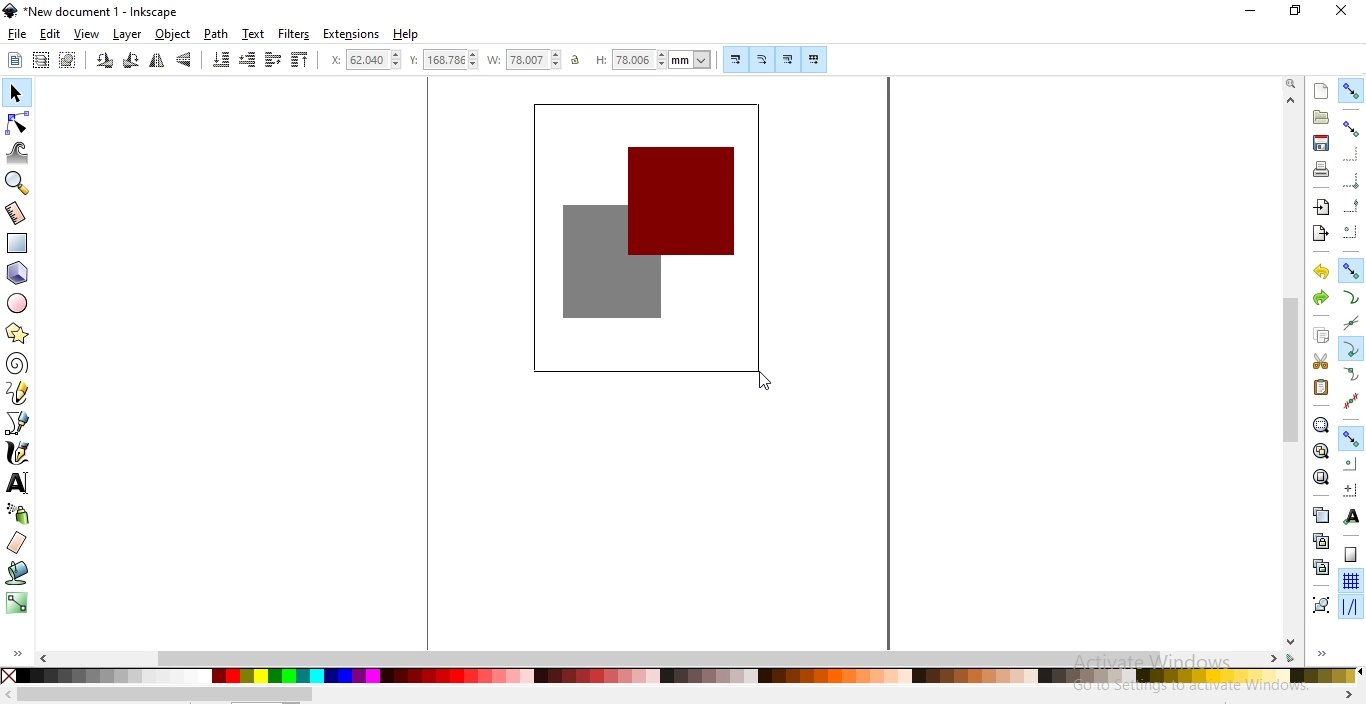 The image size is (1366, 704). I want to click on paste, so click(1320, 387).